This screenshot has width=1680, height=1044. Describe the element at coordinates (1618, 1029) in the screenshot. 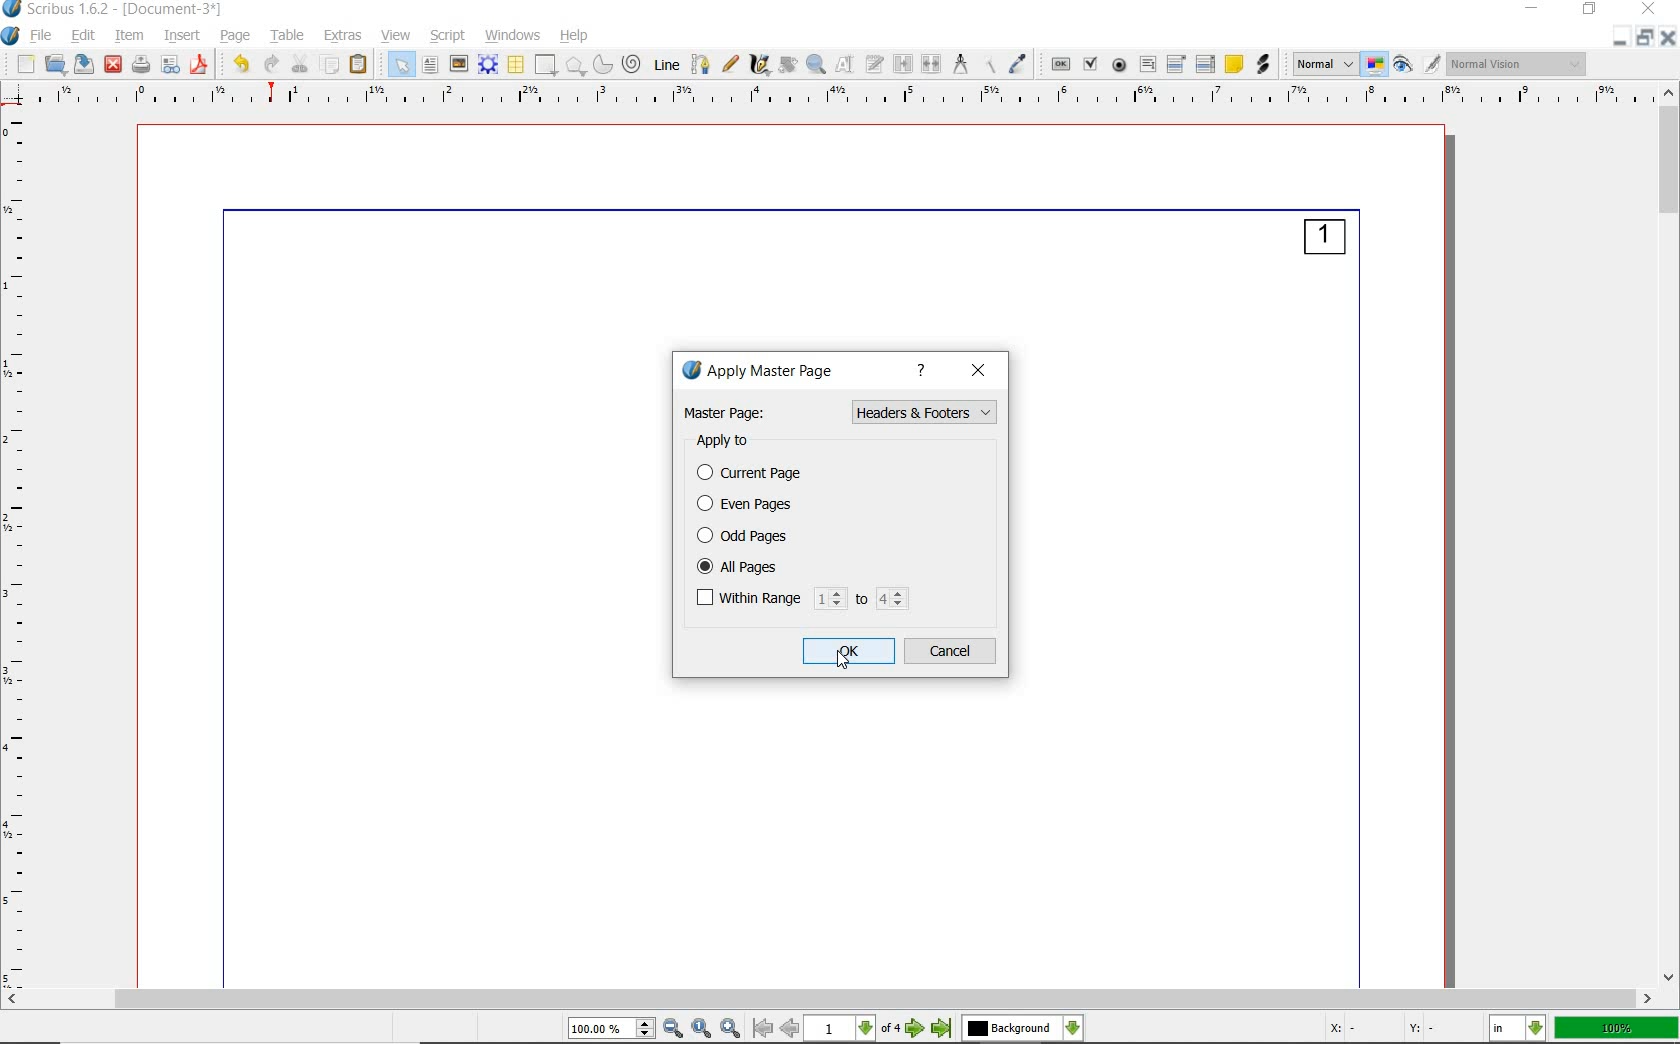

I see `100%` at that location.